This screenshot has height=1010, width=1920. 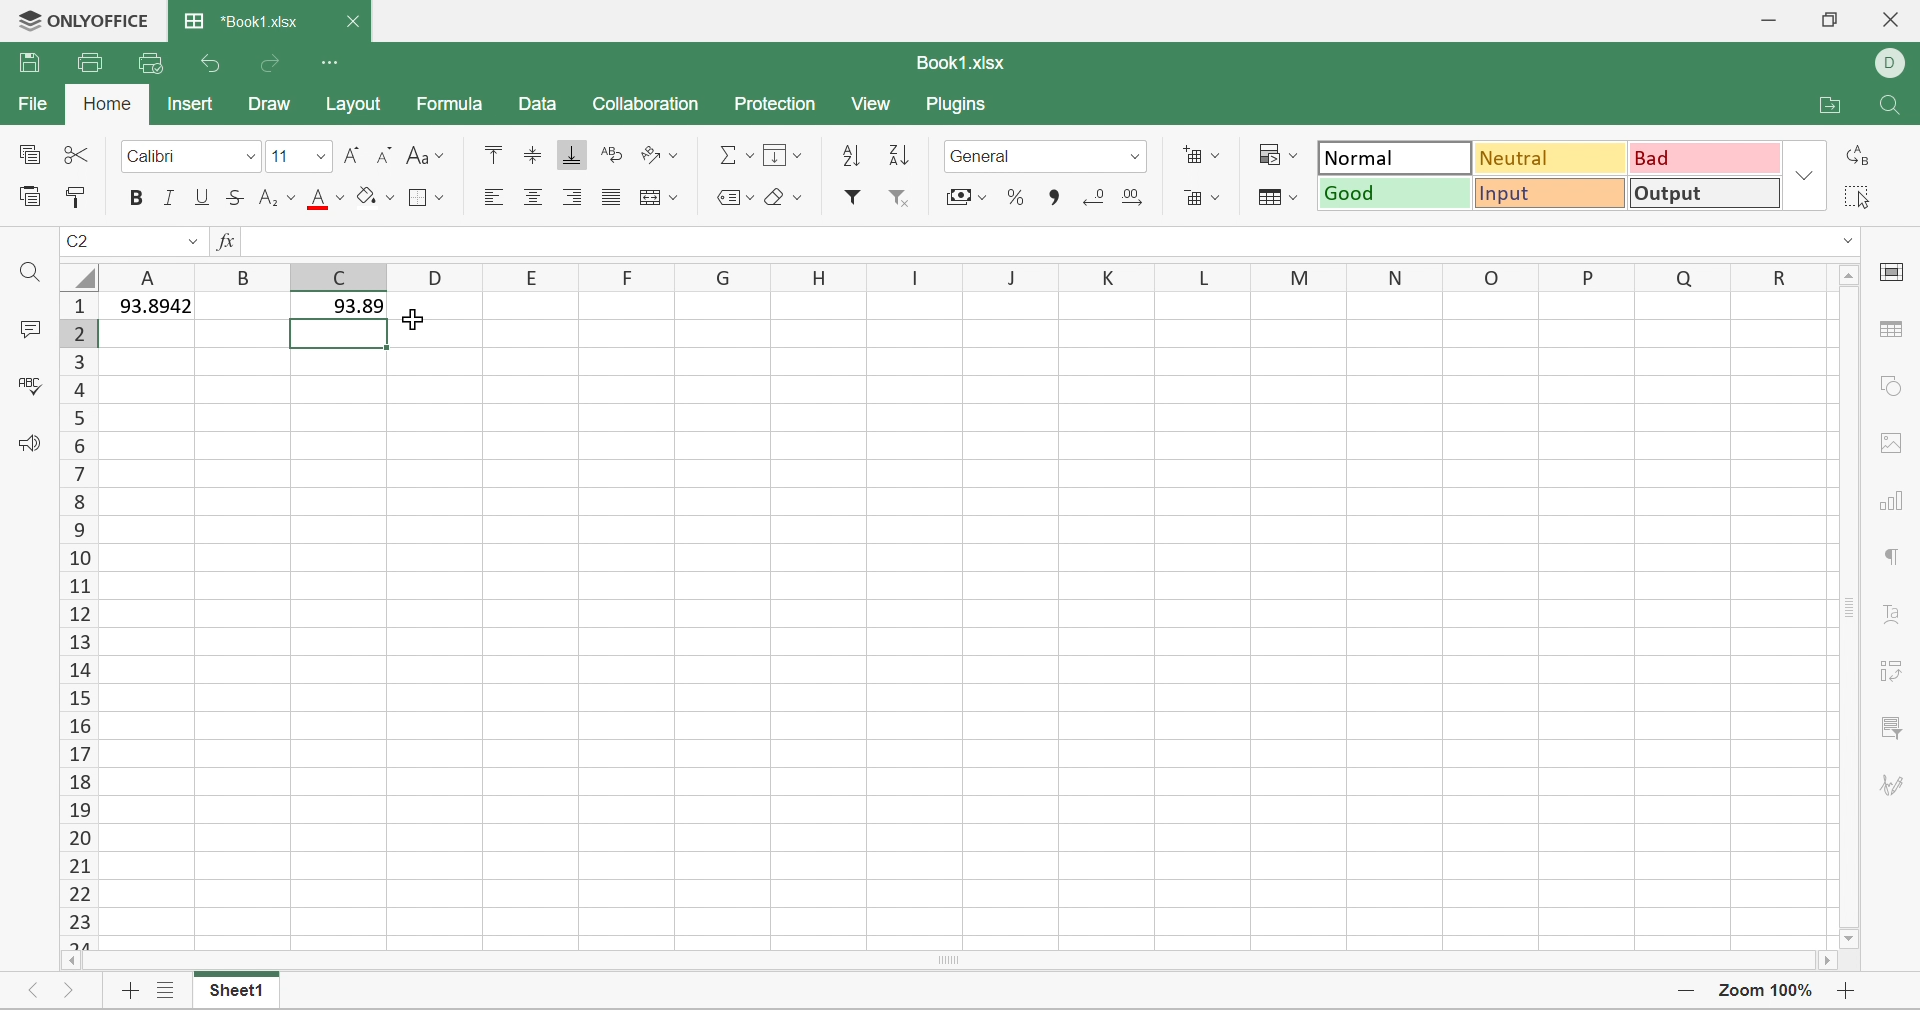 What do you see at coordinates (874, 105) in the screenshot?
I see `View` at bounding box center [874, 105].